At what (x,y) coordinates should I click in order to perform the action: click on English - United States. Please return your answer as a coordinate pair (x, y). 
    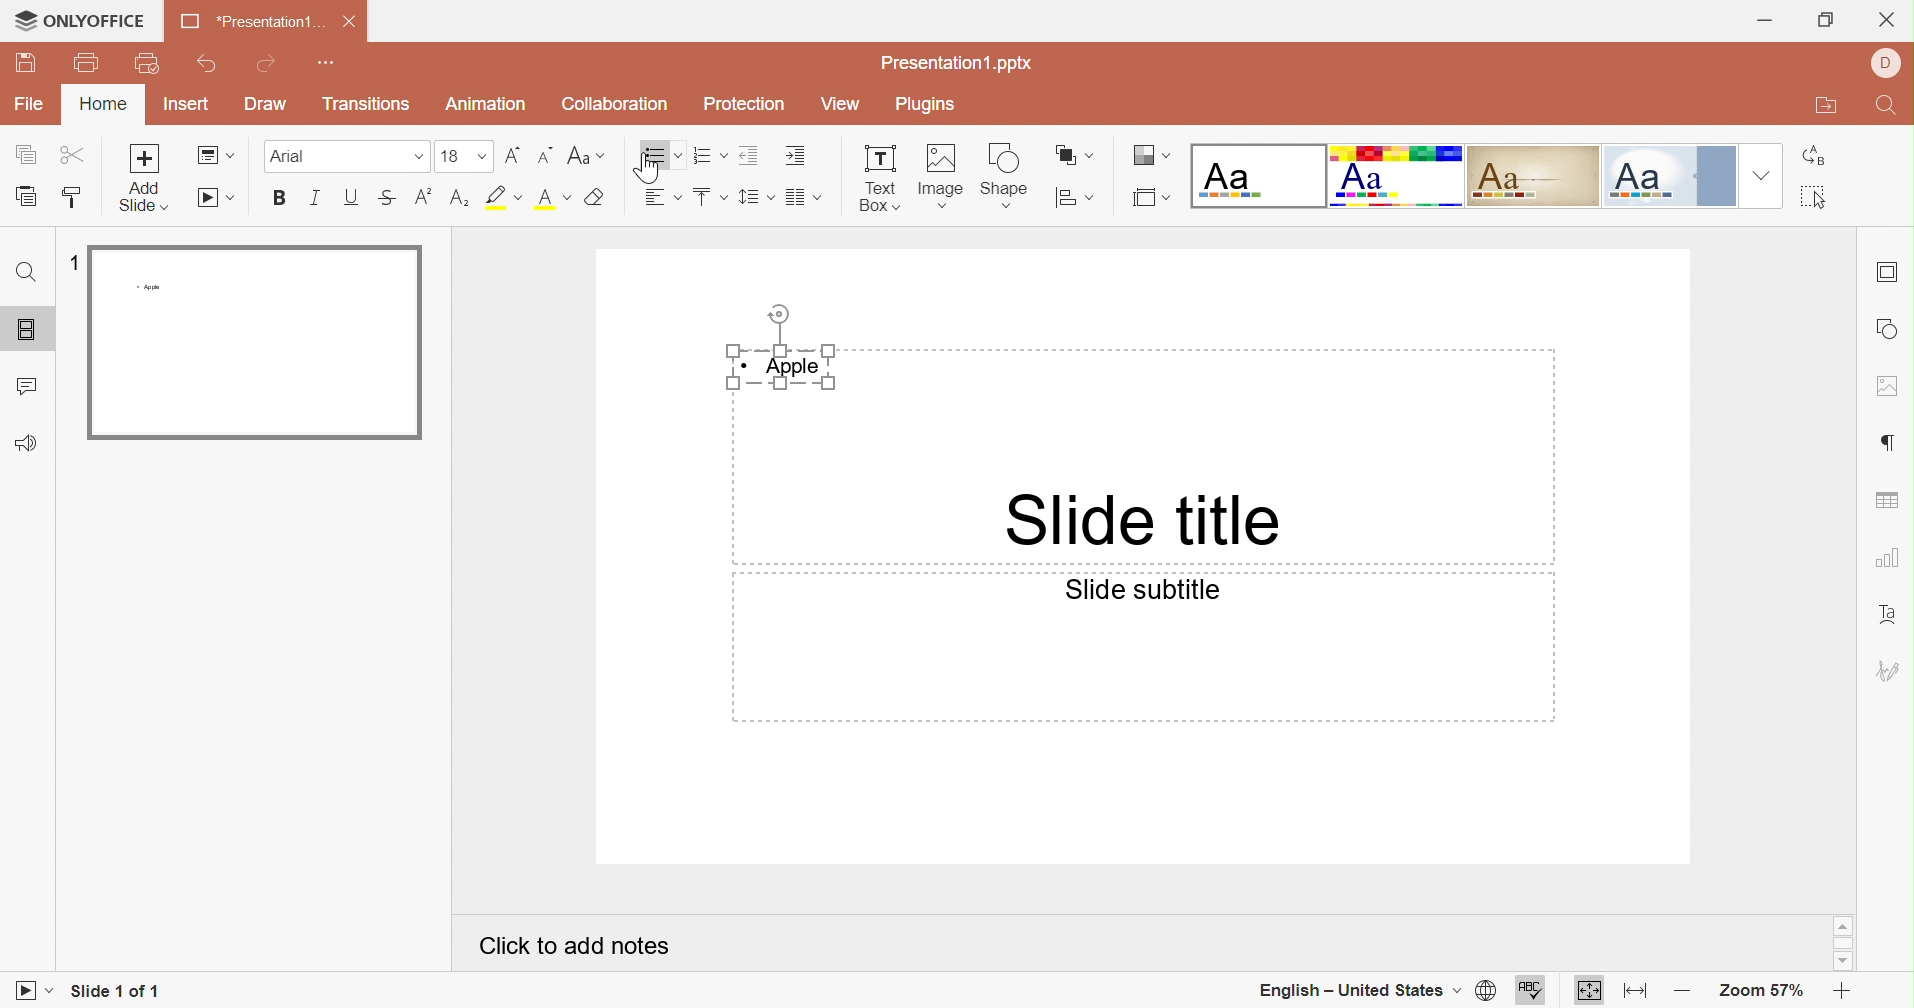
    Looking at the image, I should click on (1350, 988).